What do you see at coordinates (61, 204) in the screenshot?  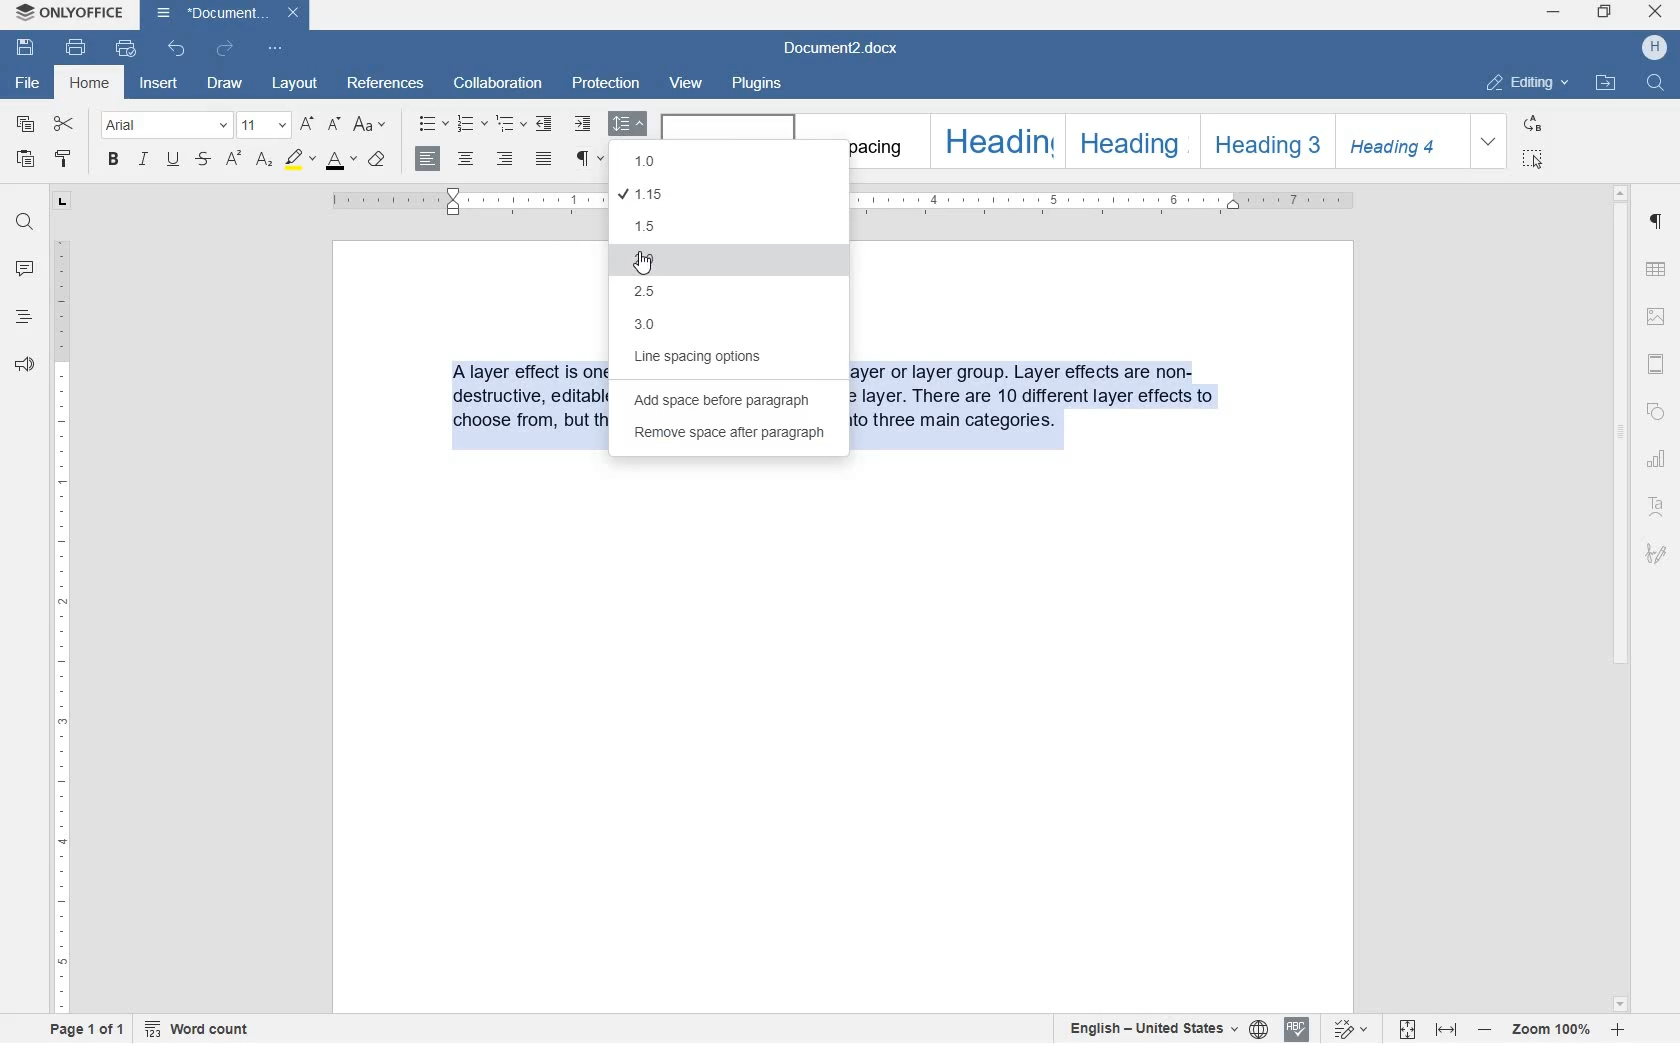 I see `tab stop` at bounding box center [61, 204].